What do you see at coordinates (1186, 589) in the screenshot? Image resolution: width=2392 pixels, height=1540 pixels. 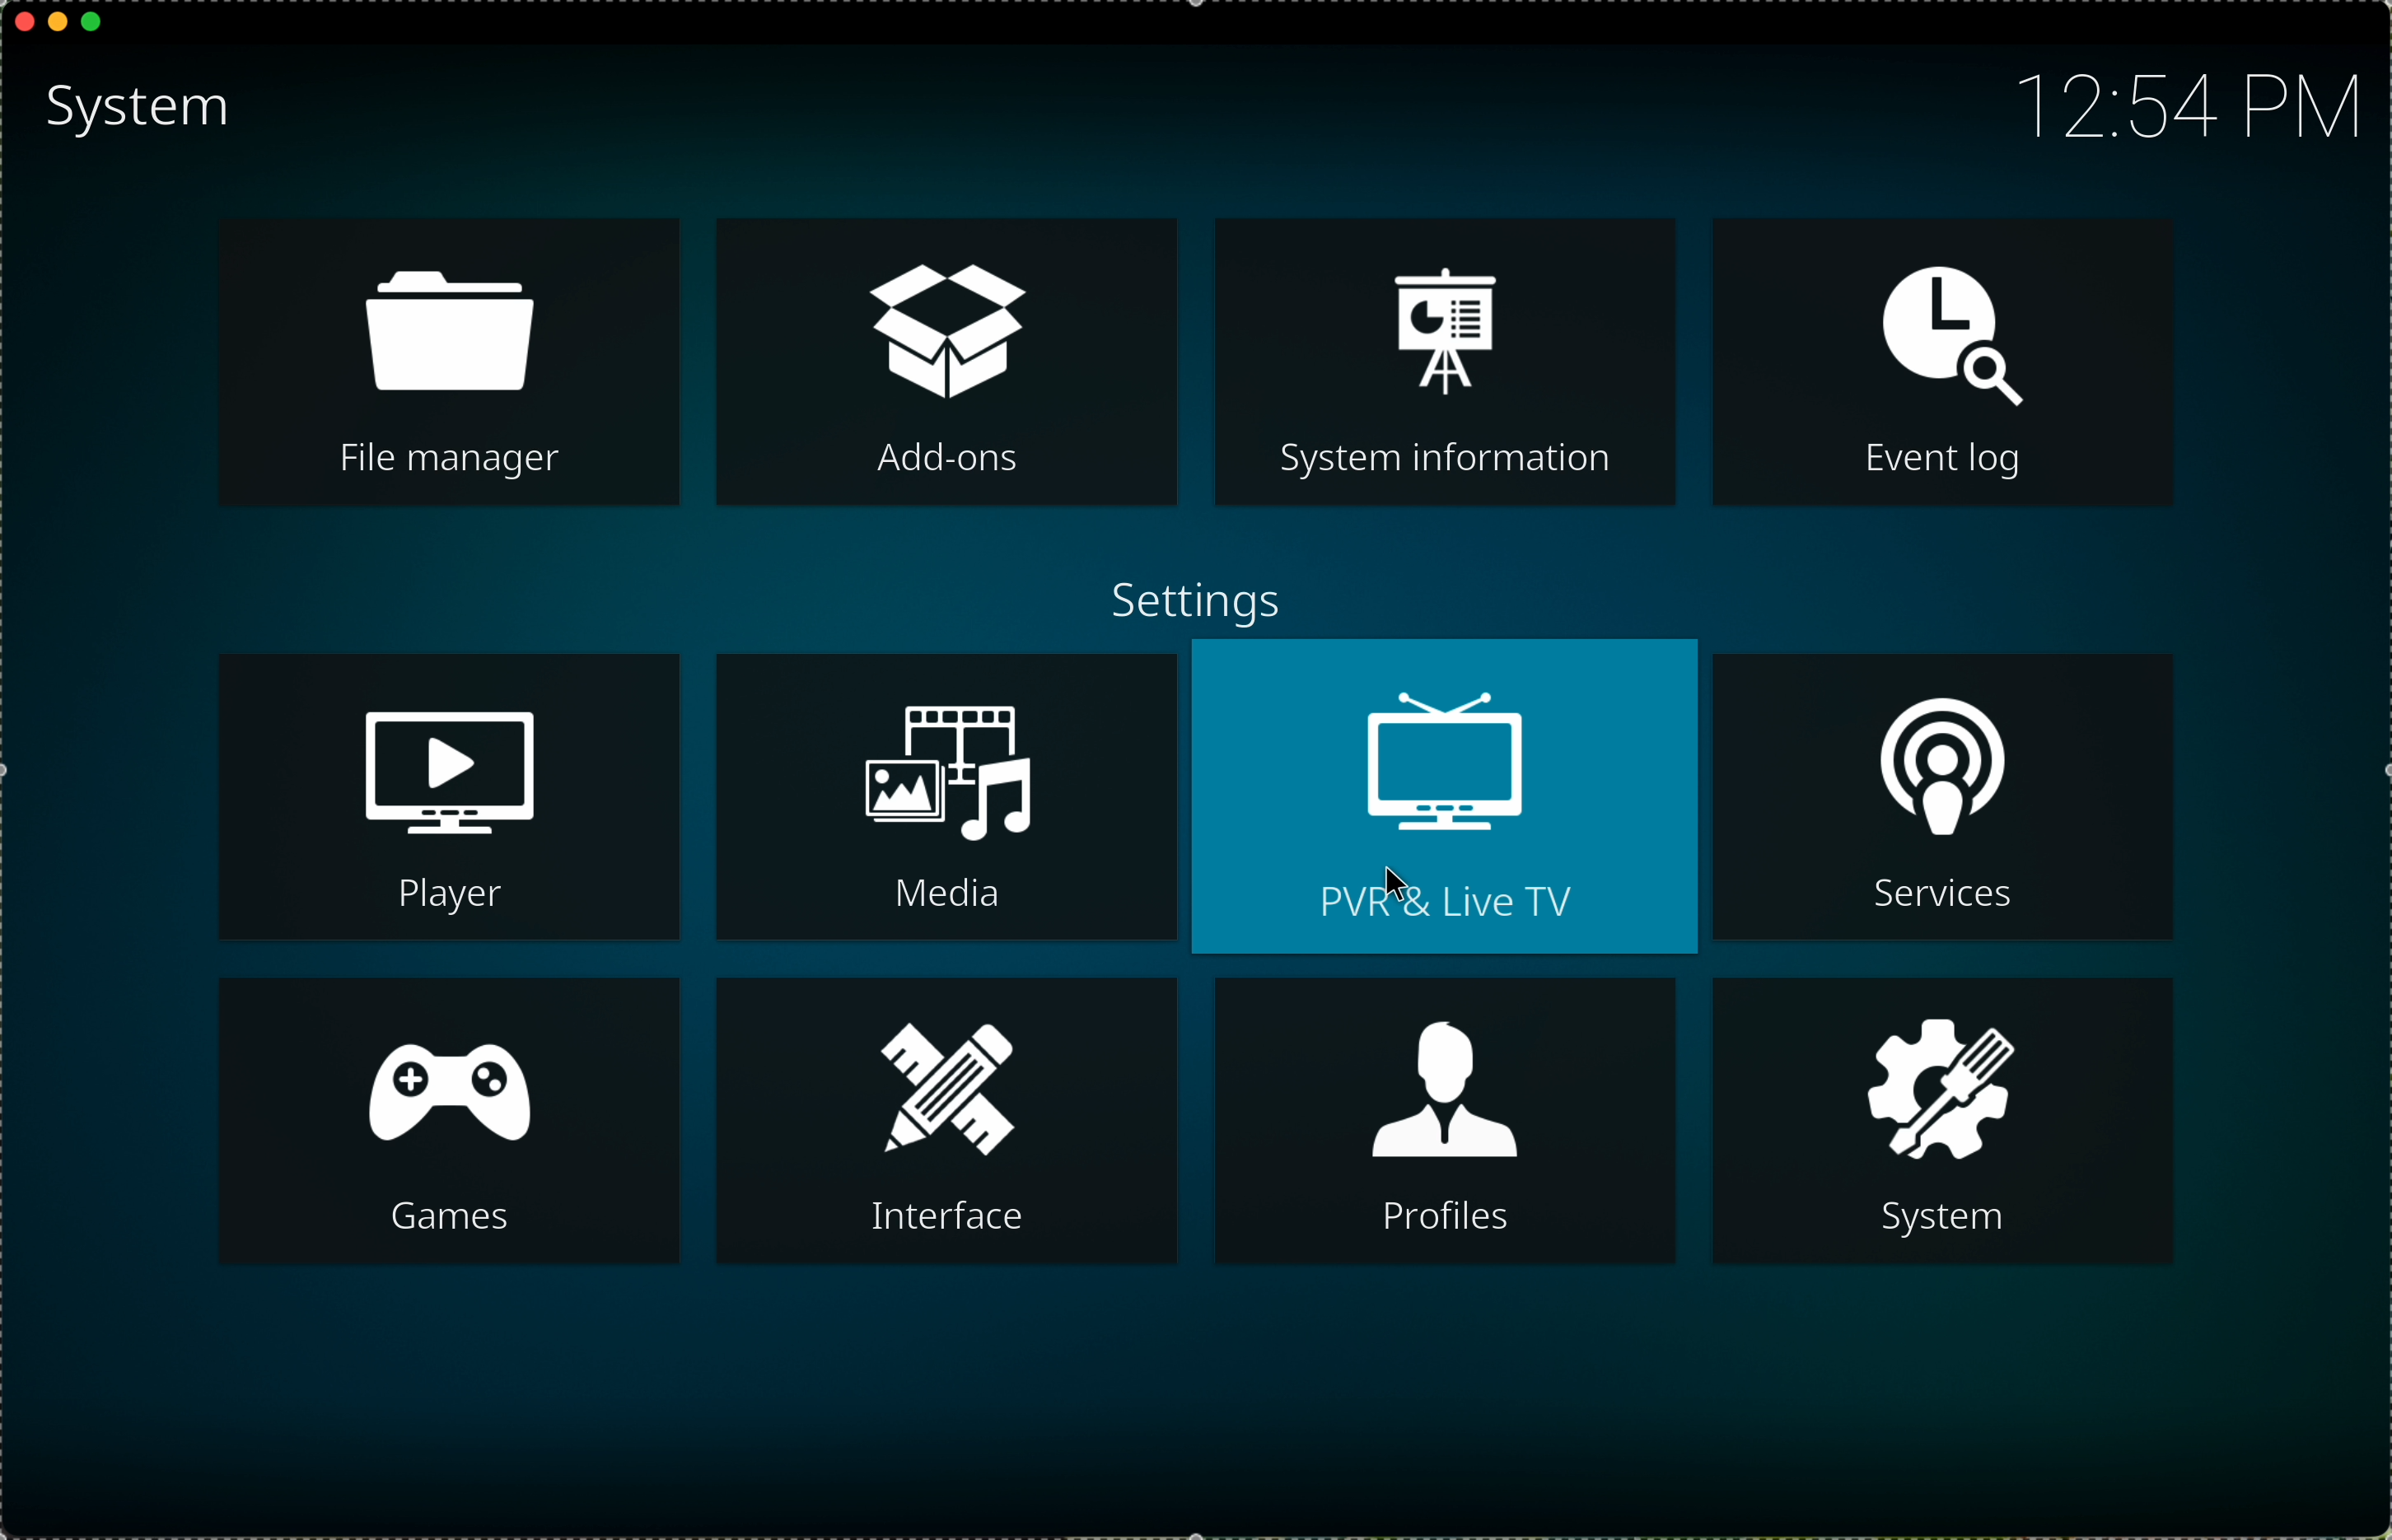 I see `Setting` at bounding box center [1186, 589].